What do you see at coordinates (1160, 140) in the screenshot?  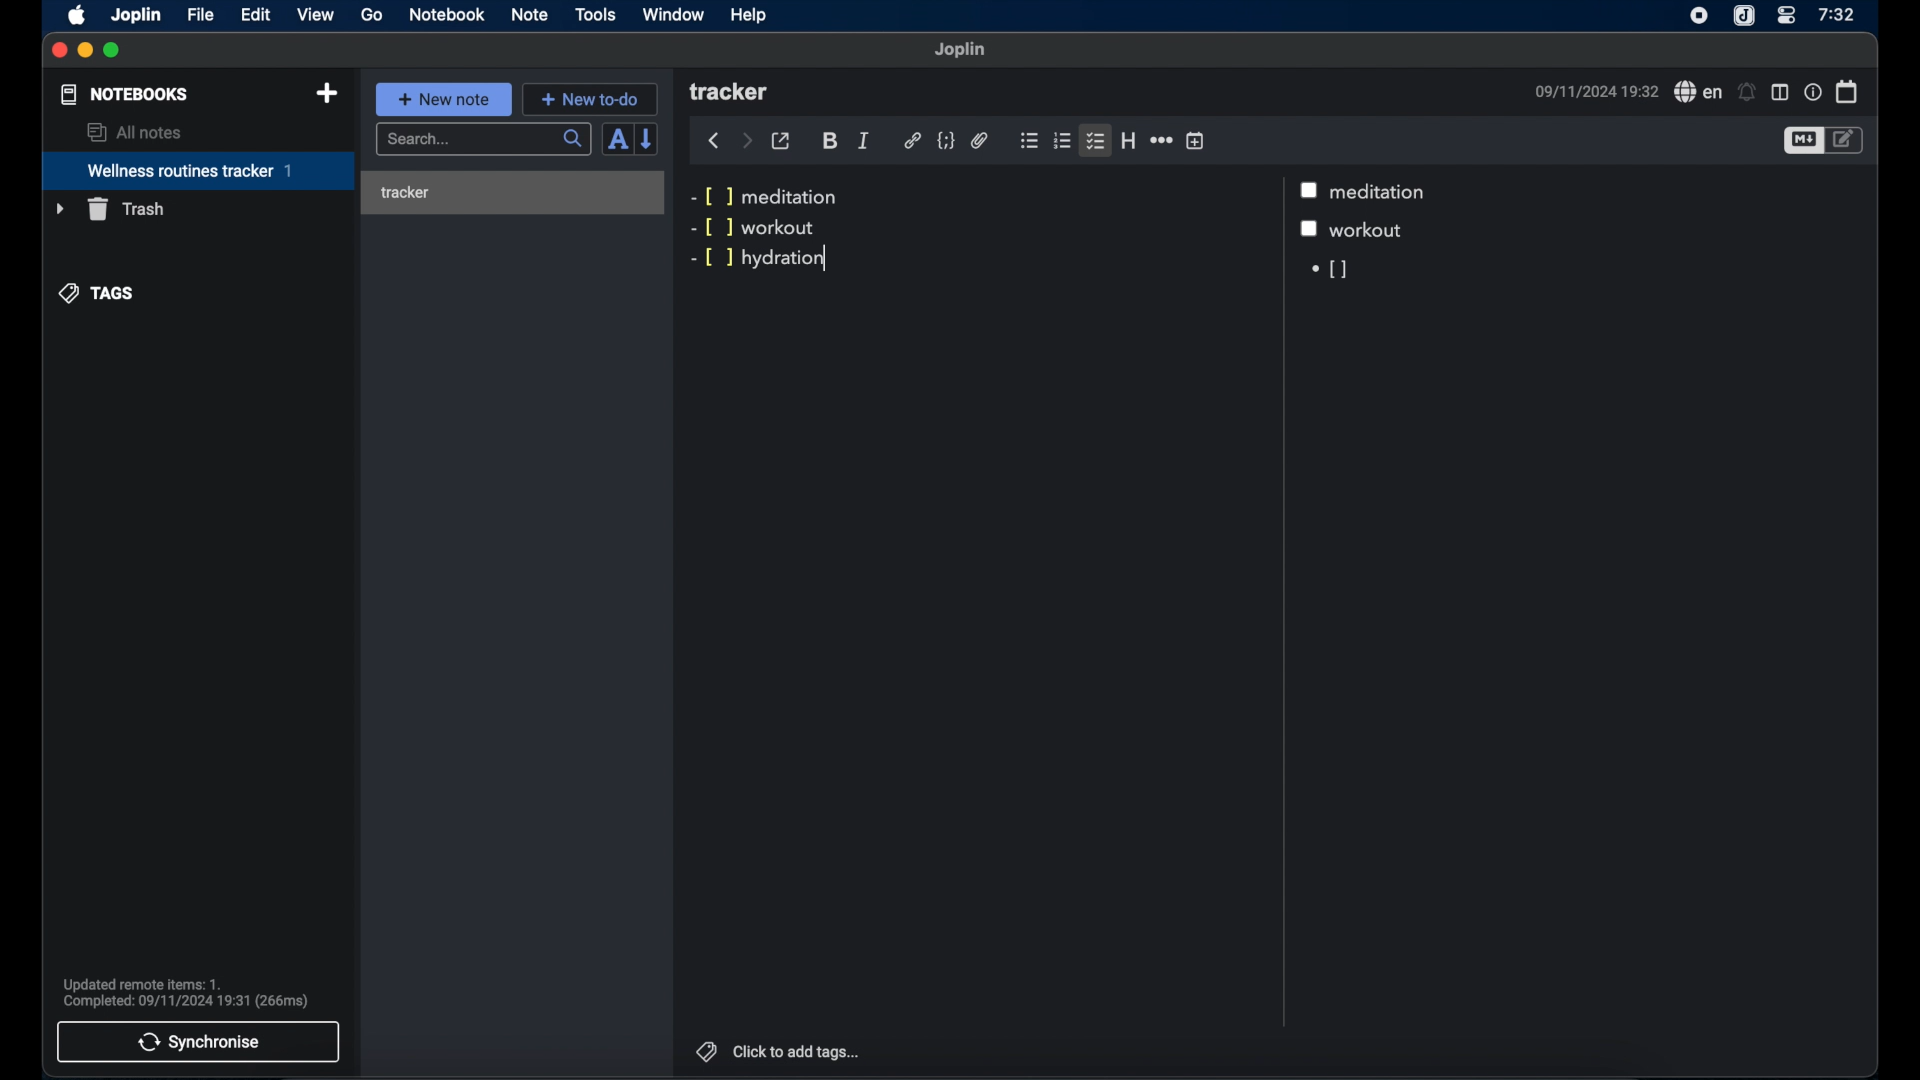 I see `horizontal rule` at bounding box center [1160, 140].